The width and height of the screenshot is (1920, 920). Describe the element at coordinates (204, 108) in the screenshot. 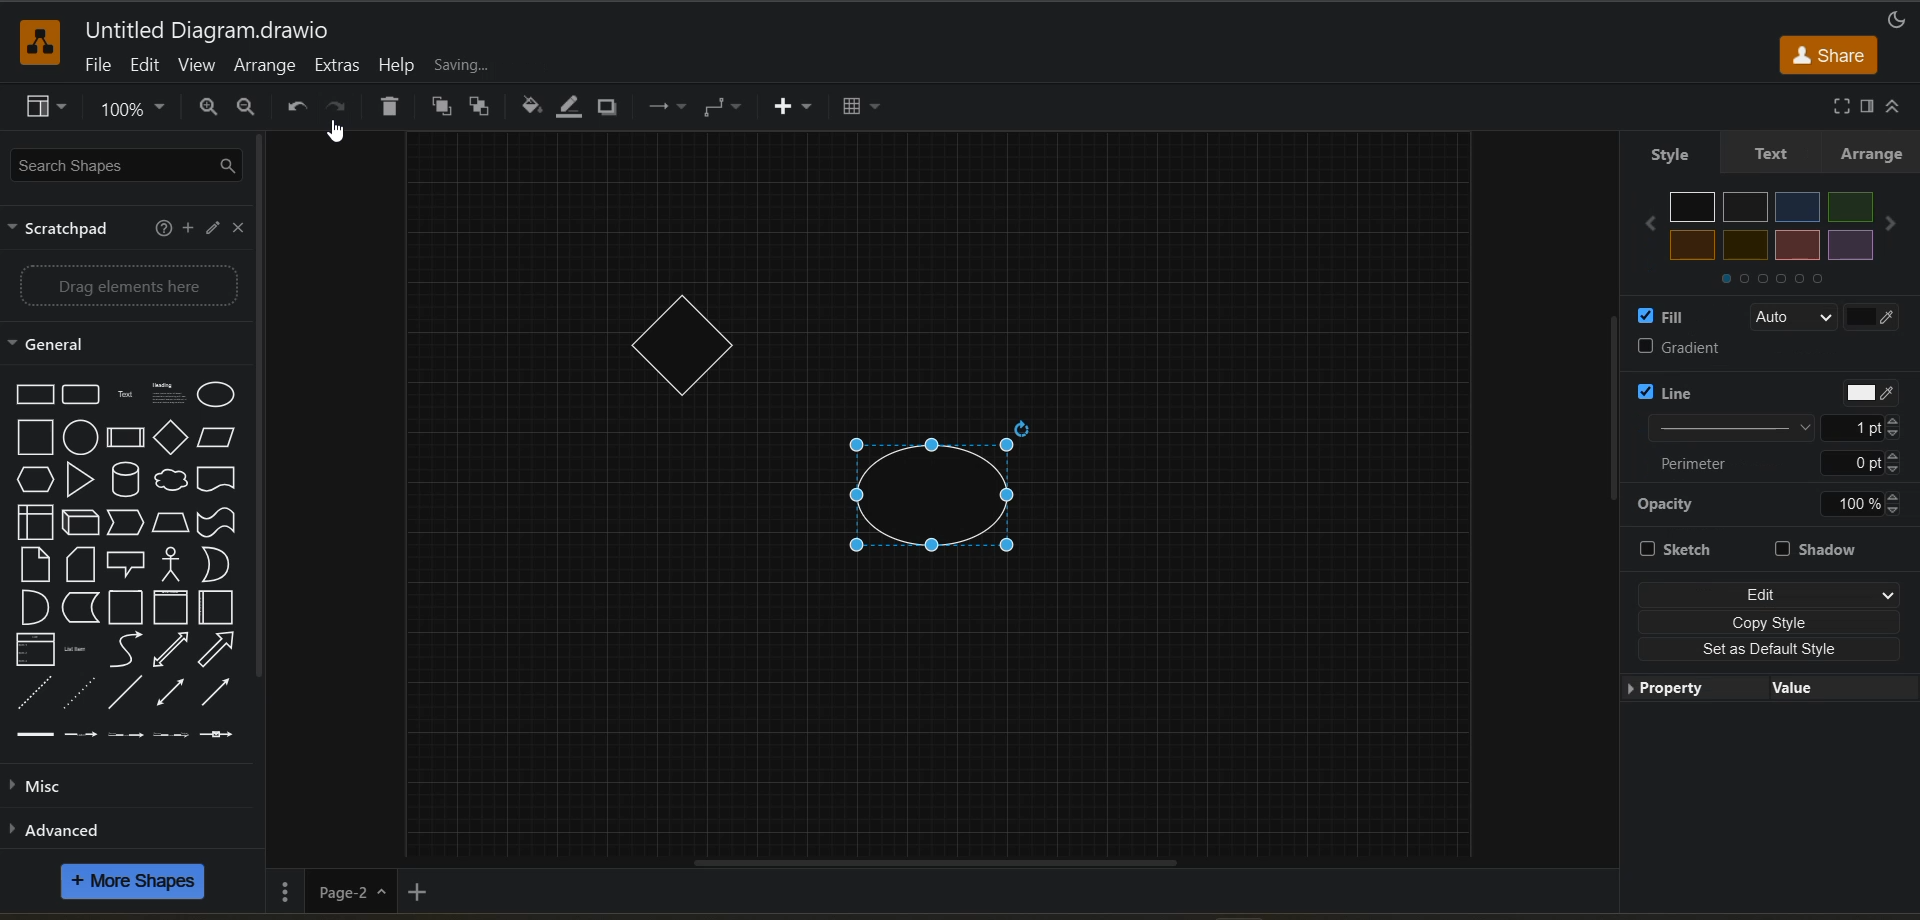

I see `zoom in` at that location.